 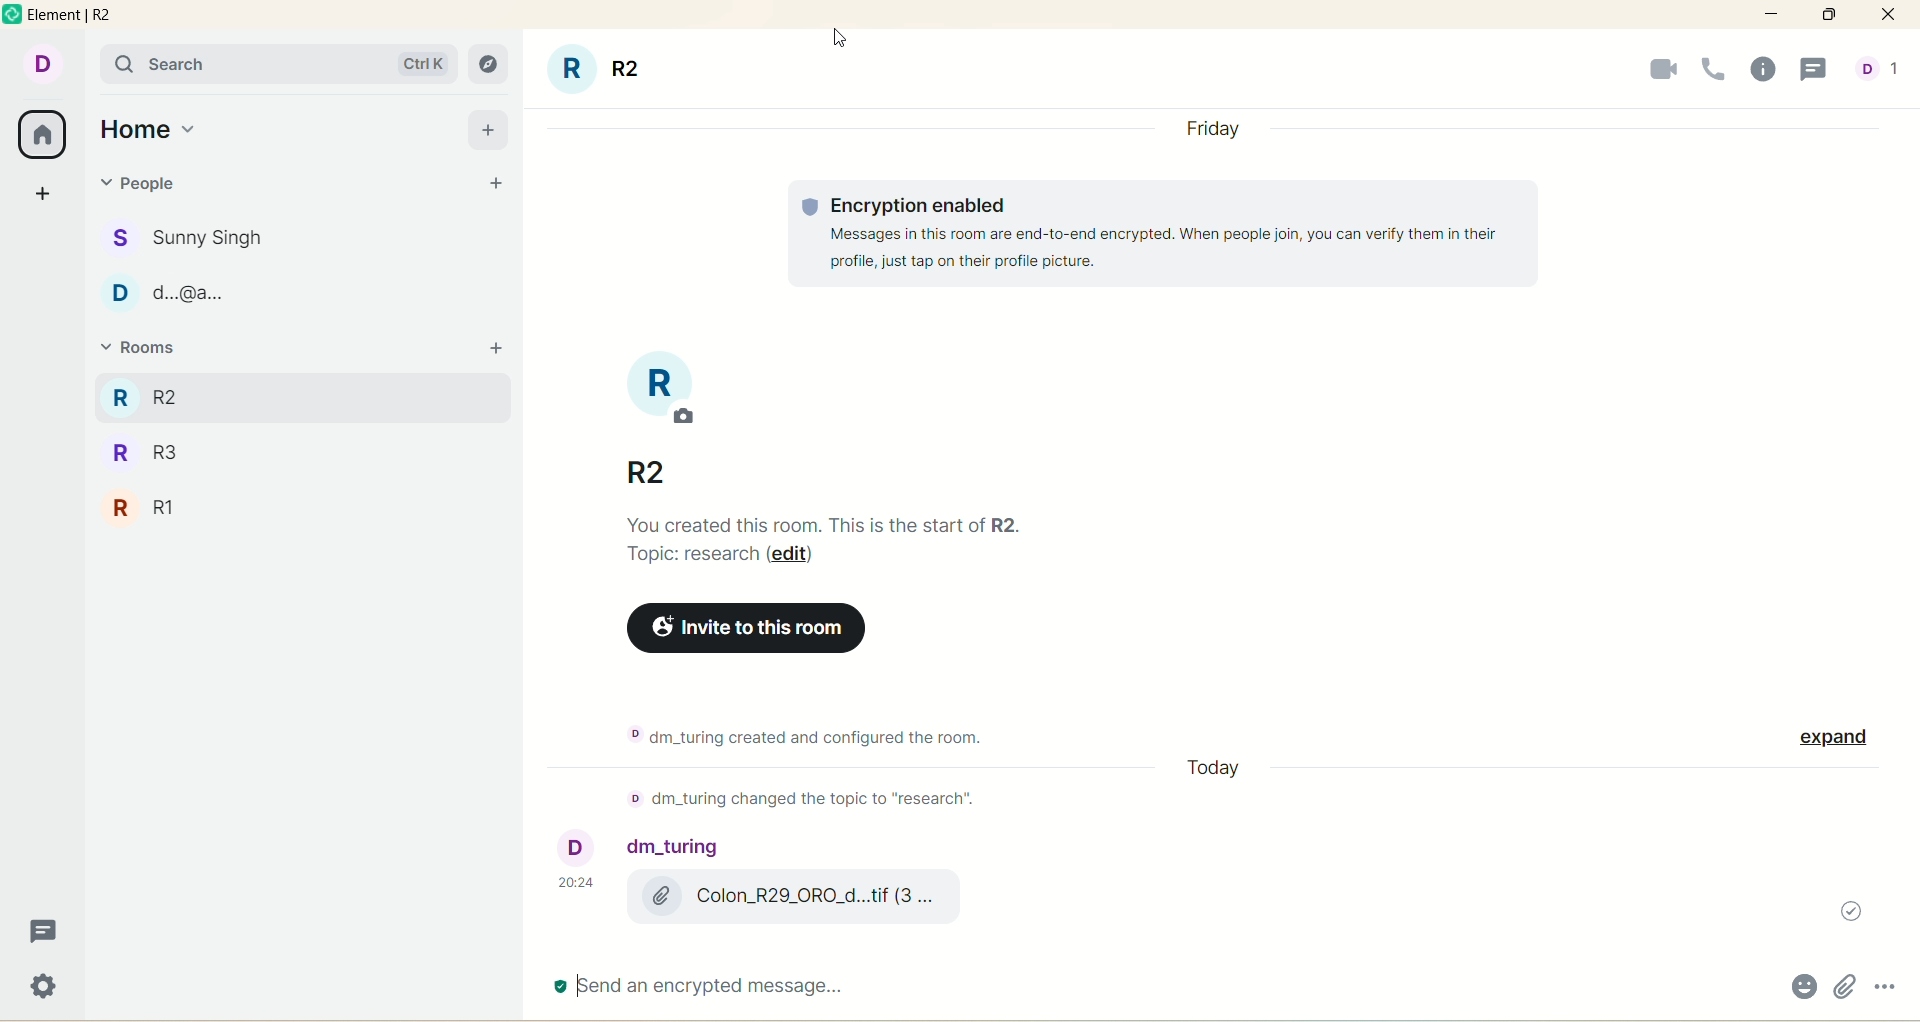 I want to click on , so click(x=692, y=986).